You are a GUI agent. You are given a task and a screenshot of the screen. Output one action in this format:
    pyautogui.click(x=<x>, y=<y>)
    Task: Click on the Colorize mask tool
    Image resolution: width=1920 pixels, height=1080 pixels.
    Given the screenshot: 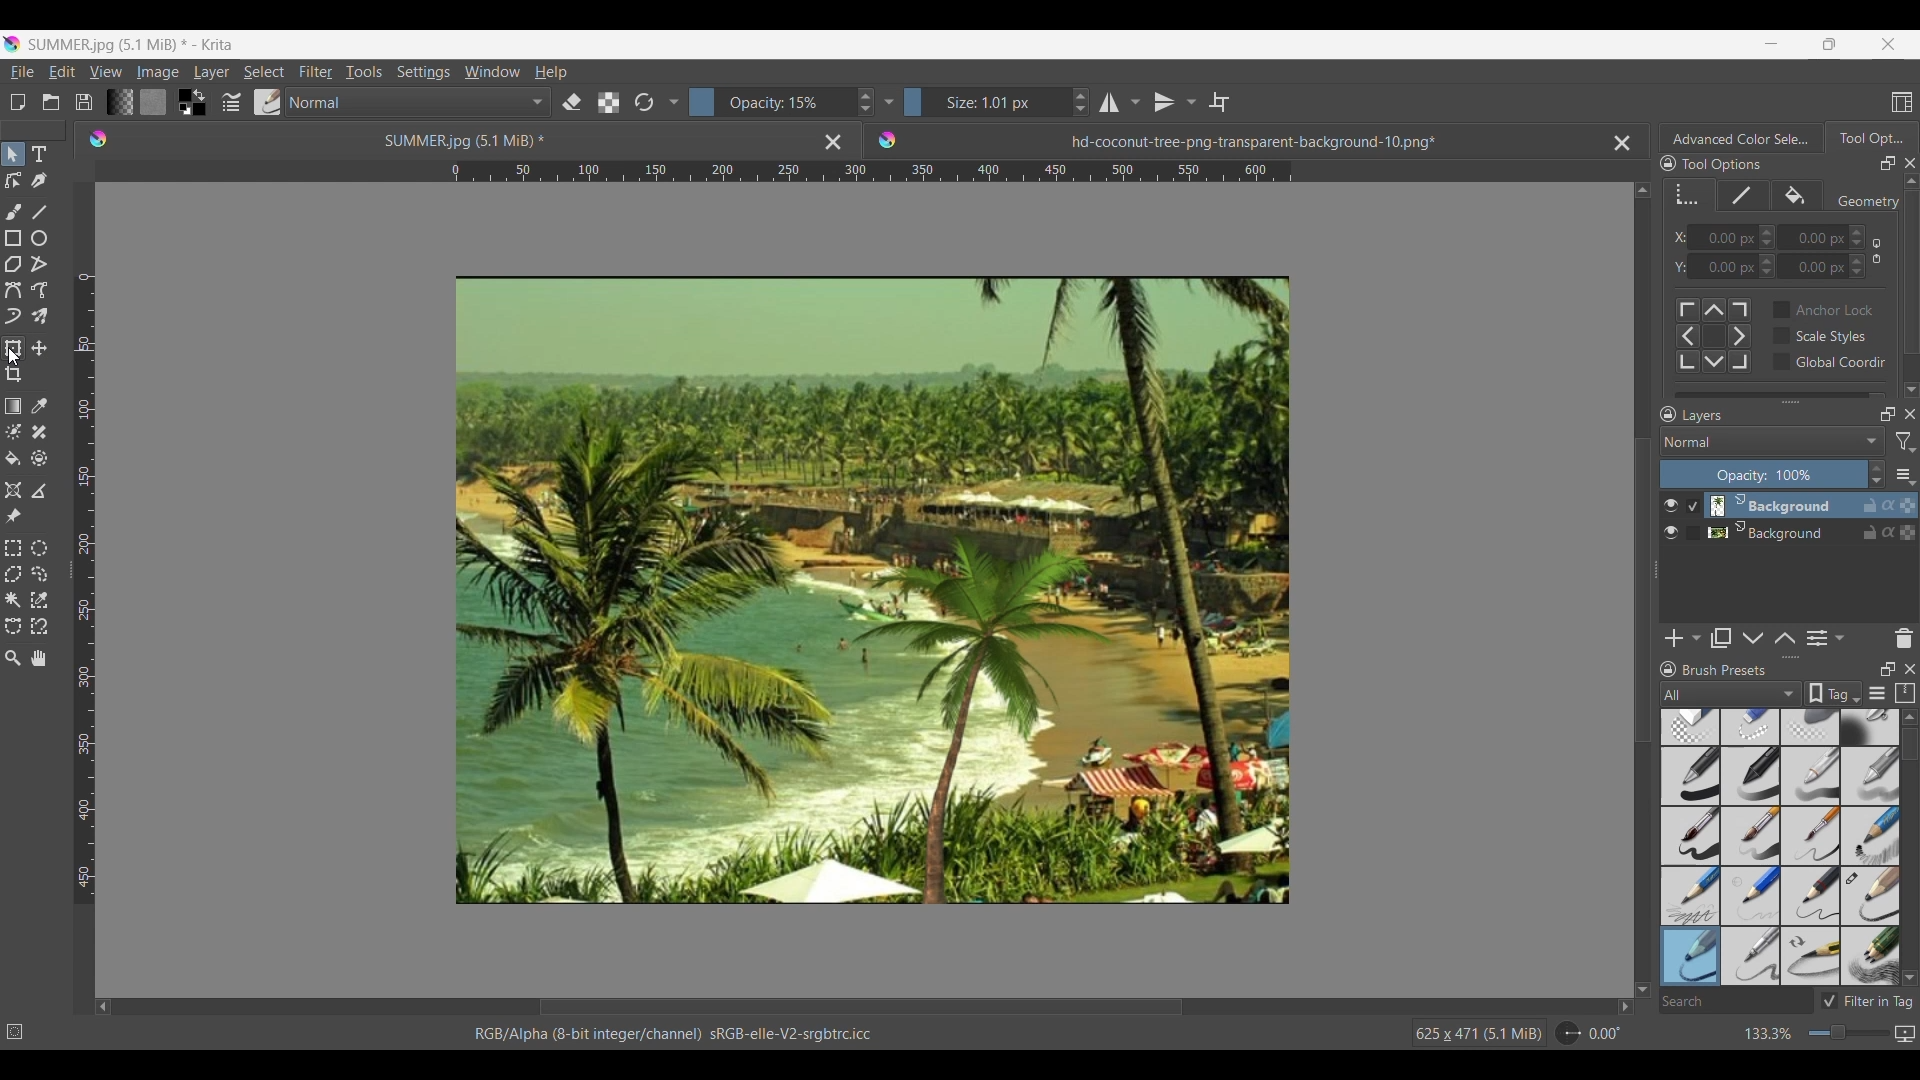 What is the action you would take?
    pyautogui.click(x=14, y=431)
    